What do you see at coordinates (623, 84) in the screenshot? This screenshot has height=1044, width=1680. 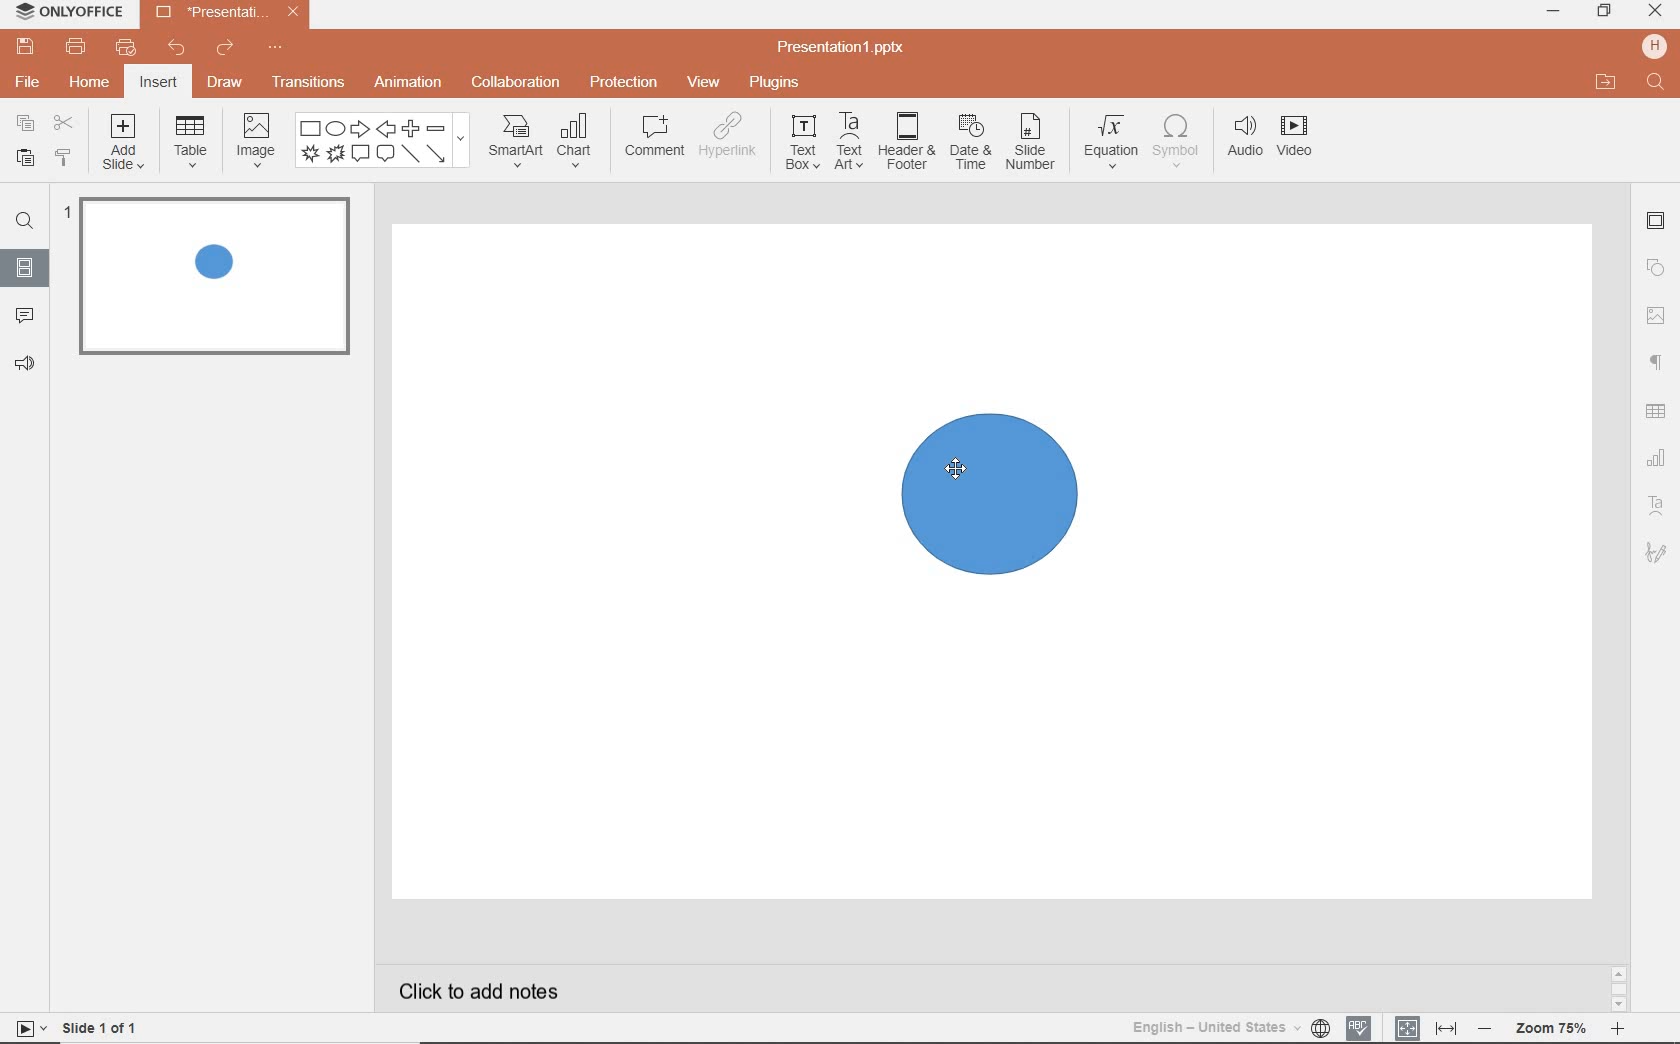 I see `protection` at bounding box center [623, 84].